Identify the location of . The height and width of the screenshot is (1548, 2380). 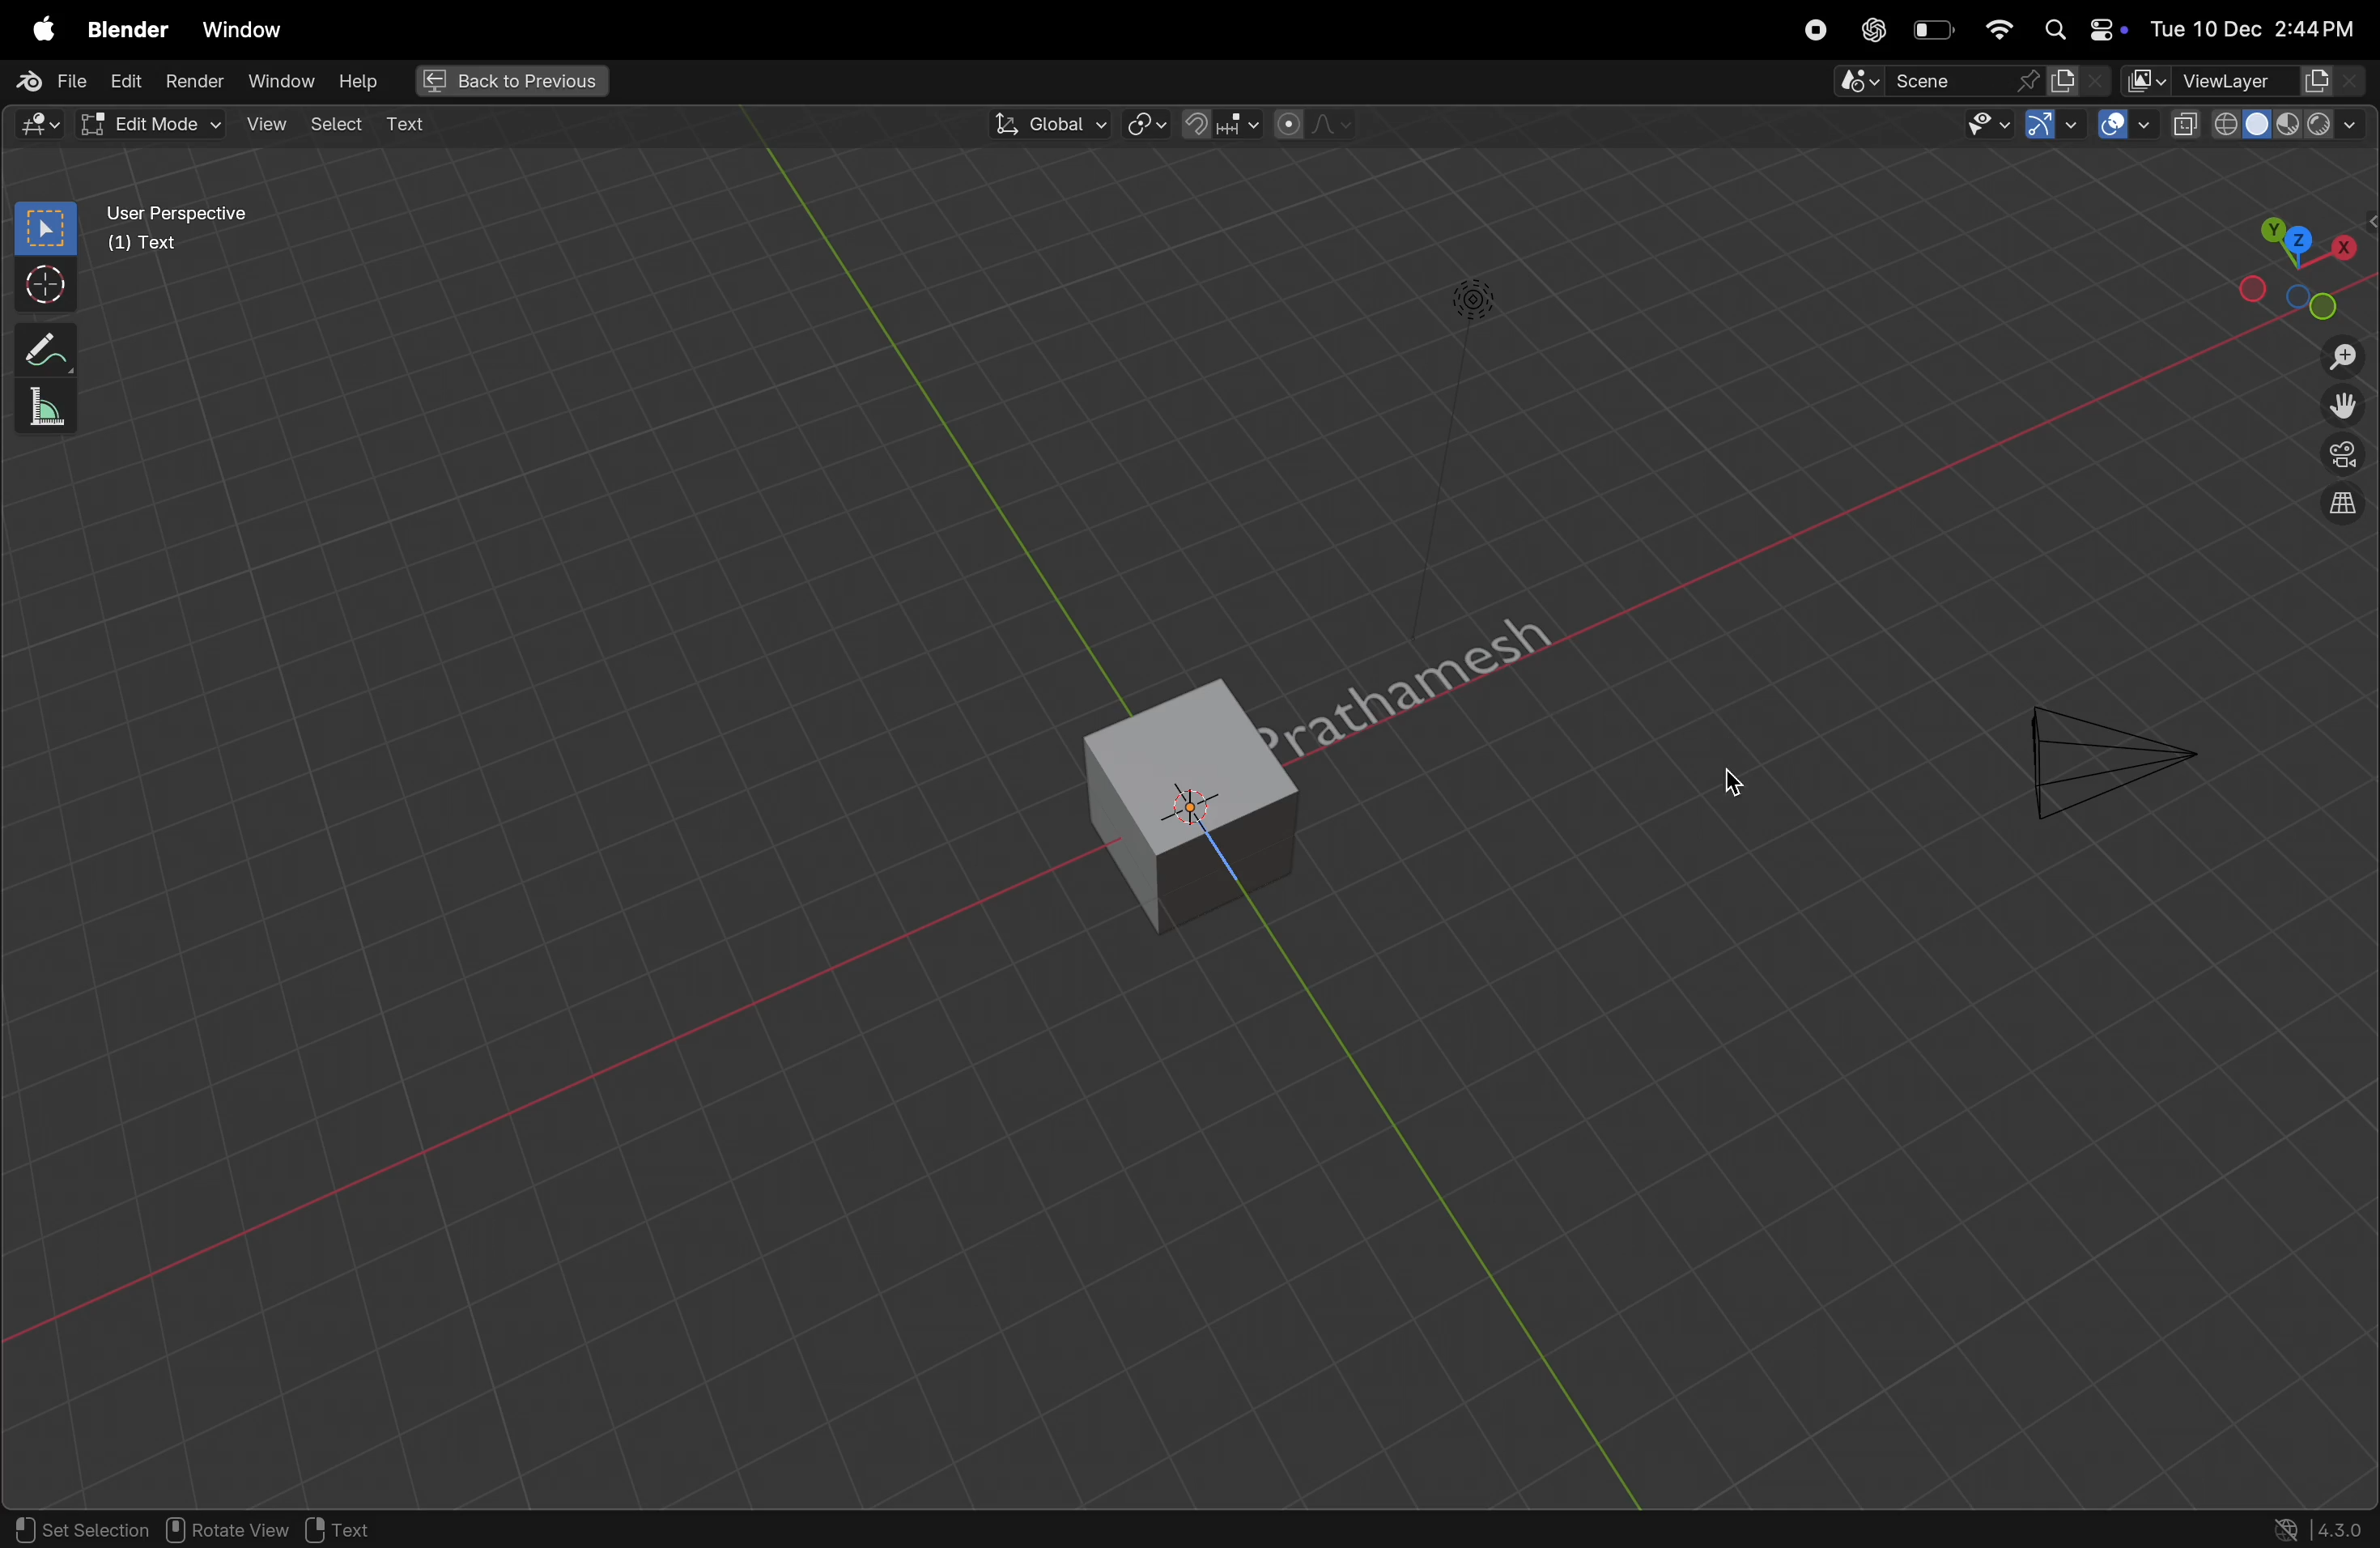
(2125, 125).